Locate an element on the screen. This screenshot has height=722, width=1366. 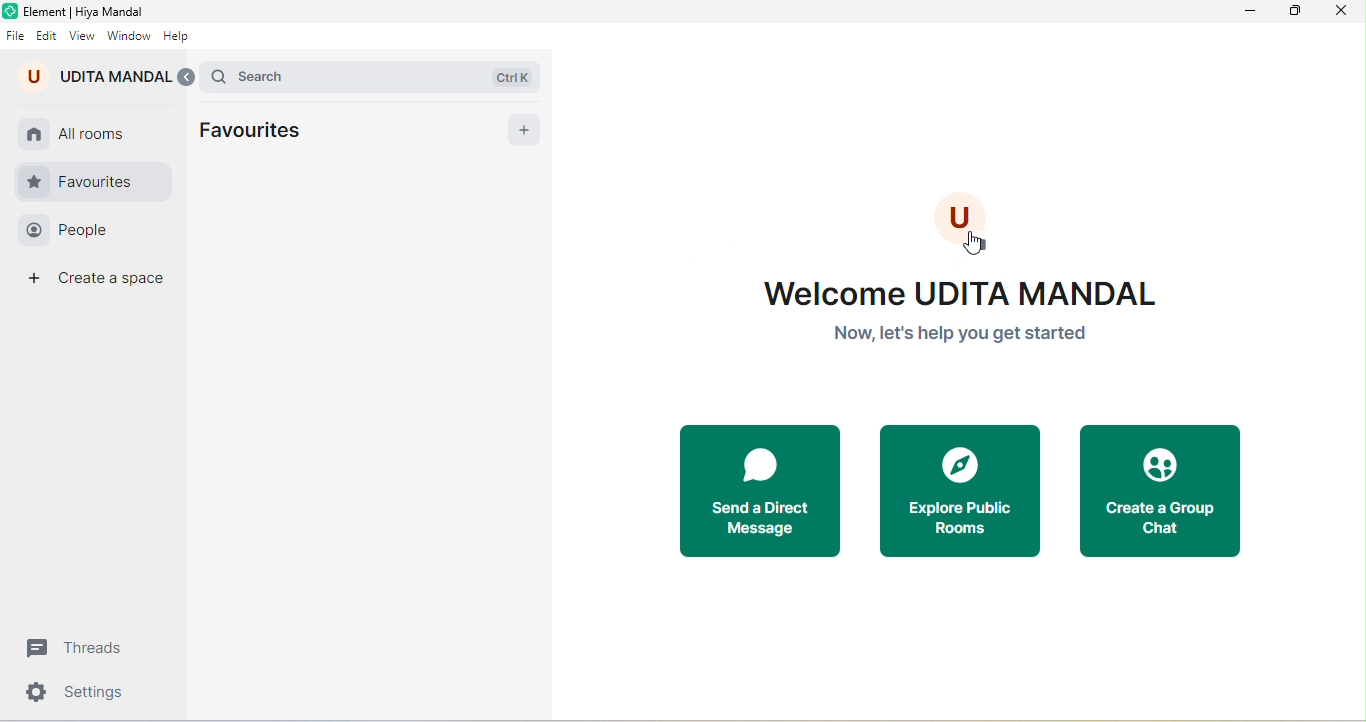
favourites is located at coordinates (260, 132).